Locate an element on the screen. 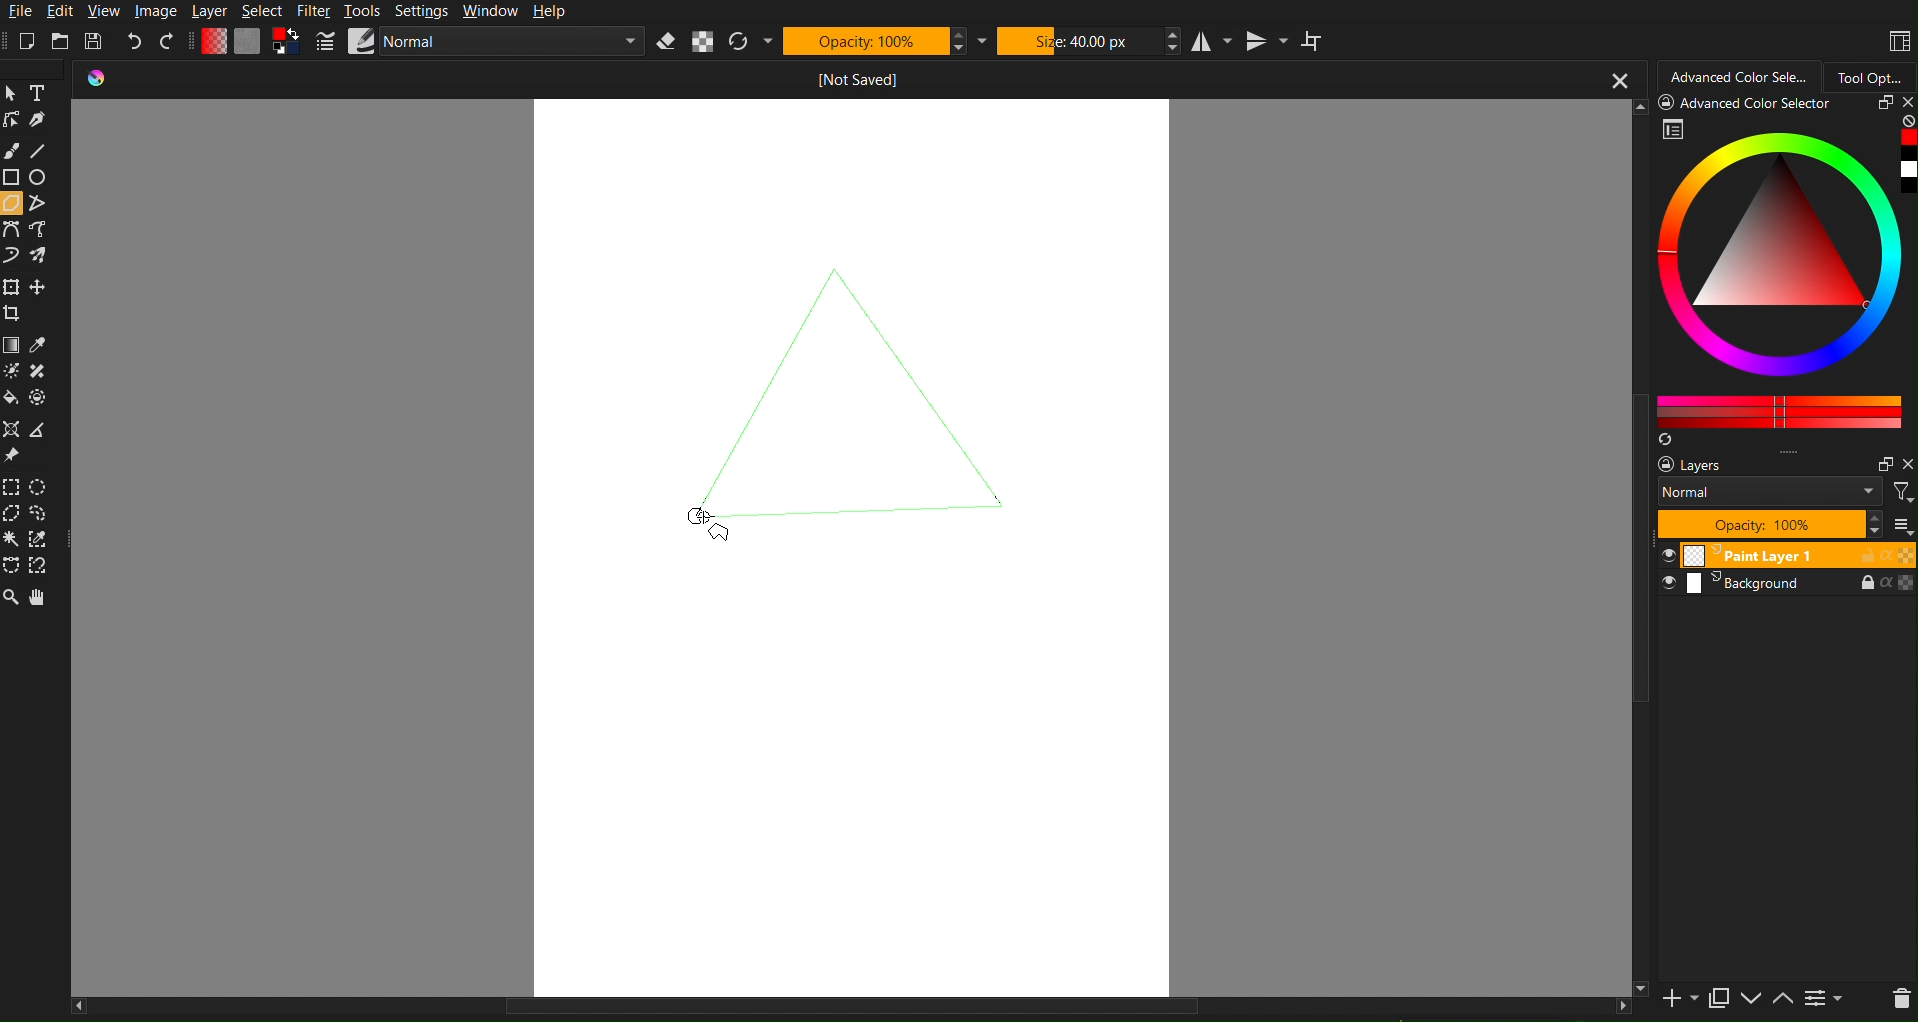 This screenshot has height=1022, width=1918. Line 2 is located at coordinates (942, 371).